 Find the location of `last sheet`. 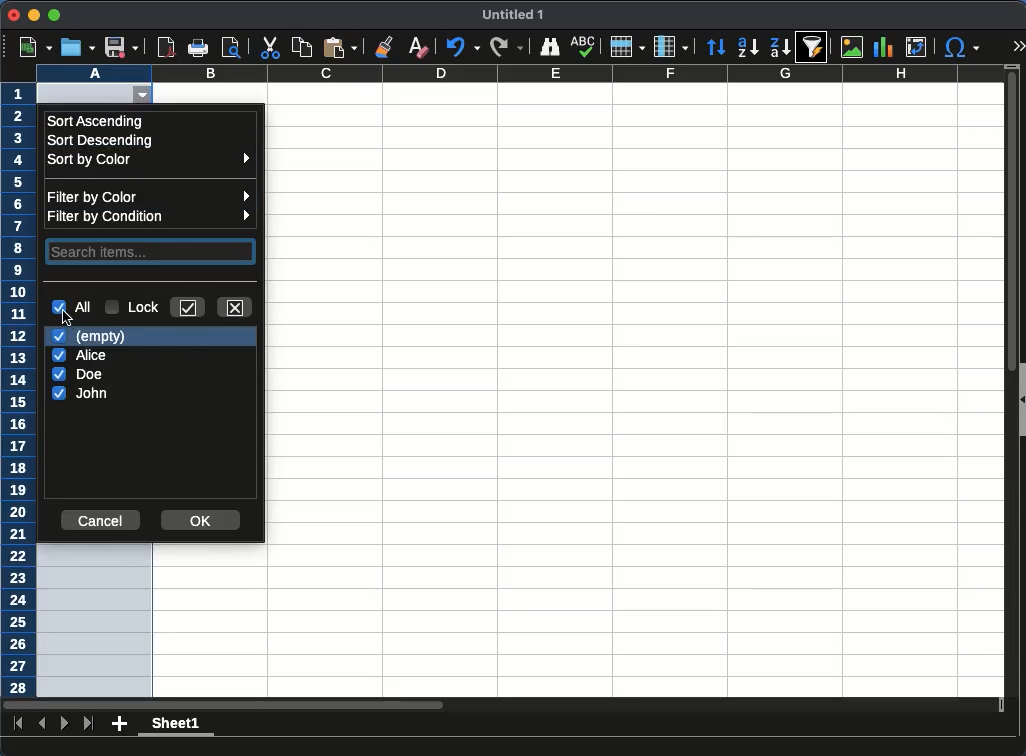

last sheet is located at coordinates (90, 724).